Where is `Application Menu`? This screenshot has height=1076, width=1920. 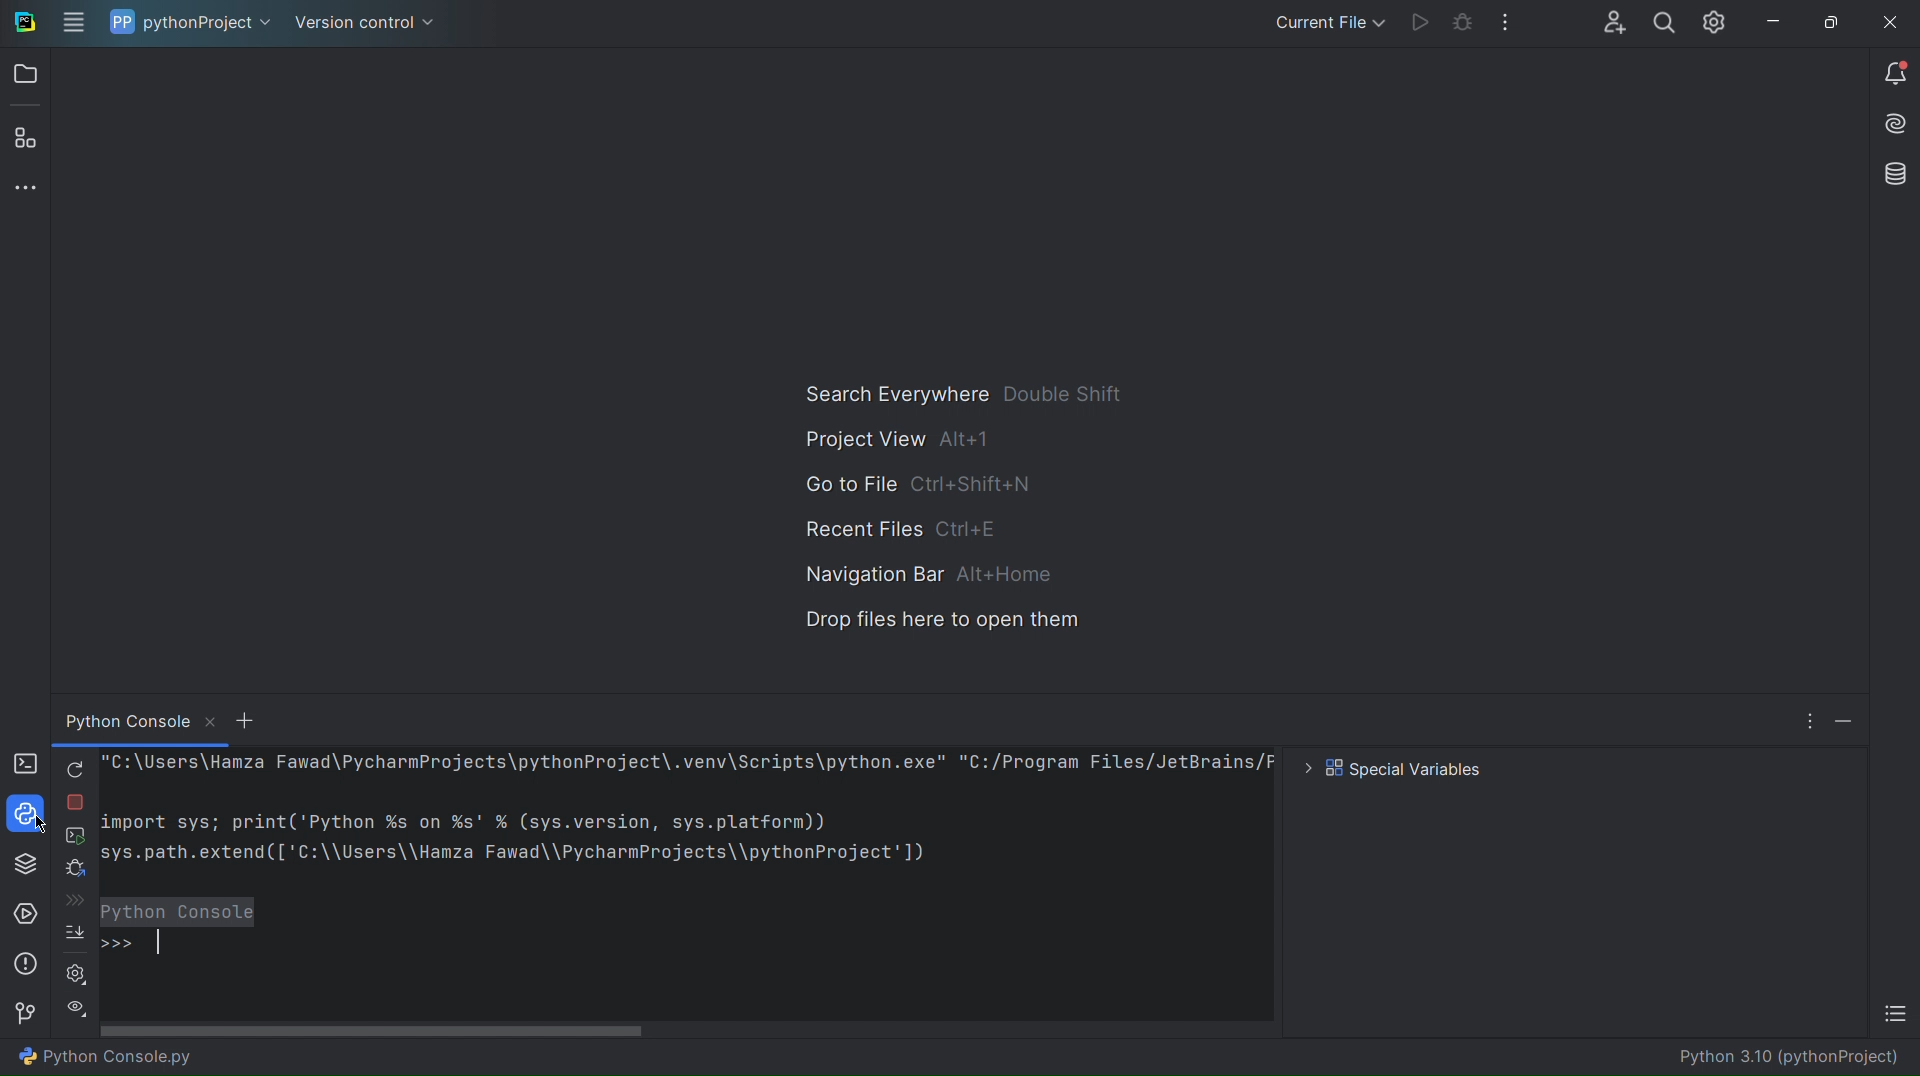 Application Menu is located at coordinates (72, 24).